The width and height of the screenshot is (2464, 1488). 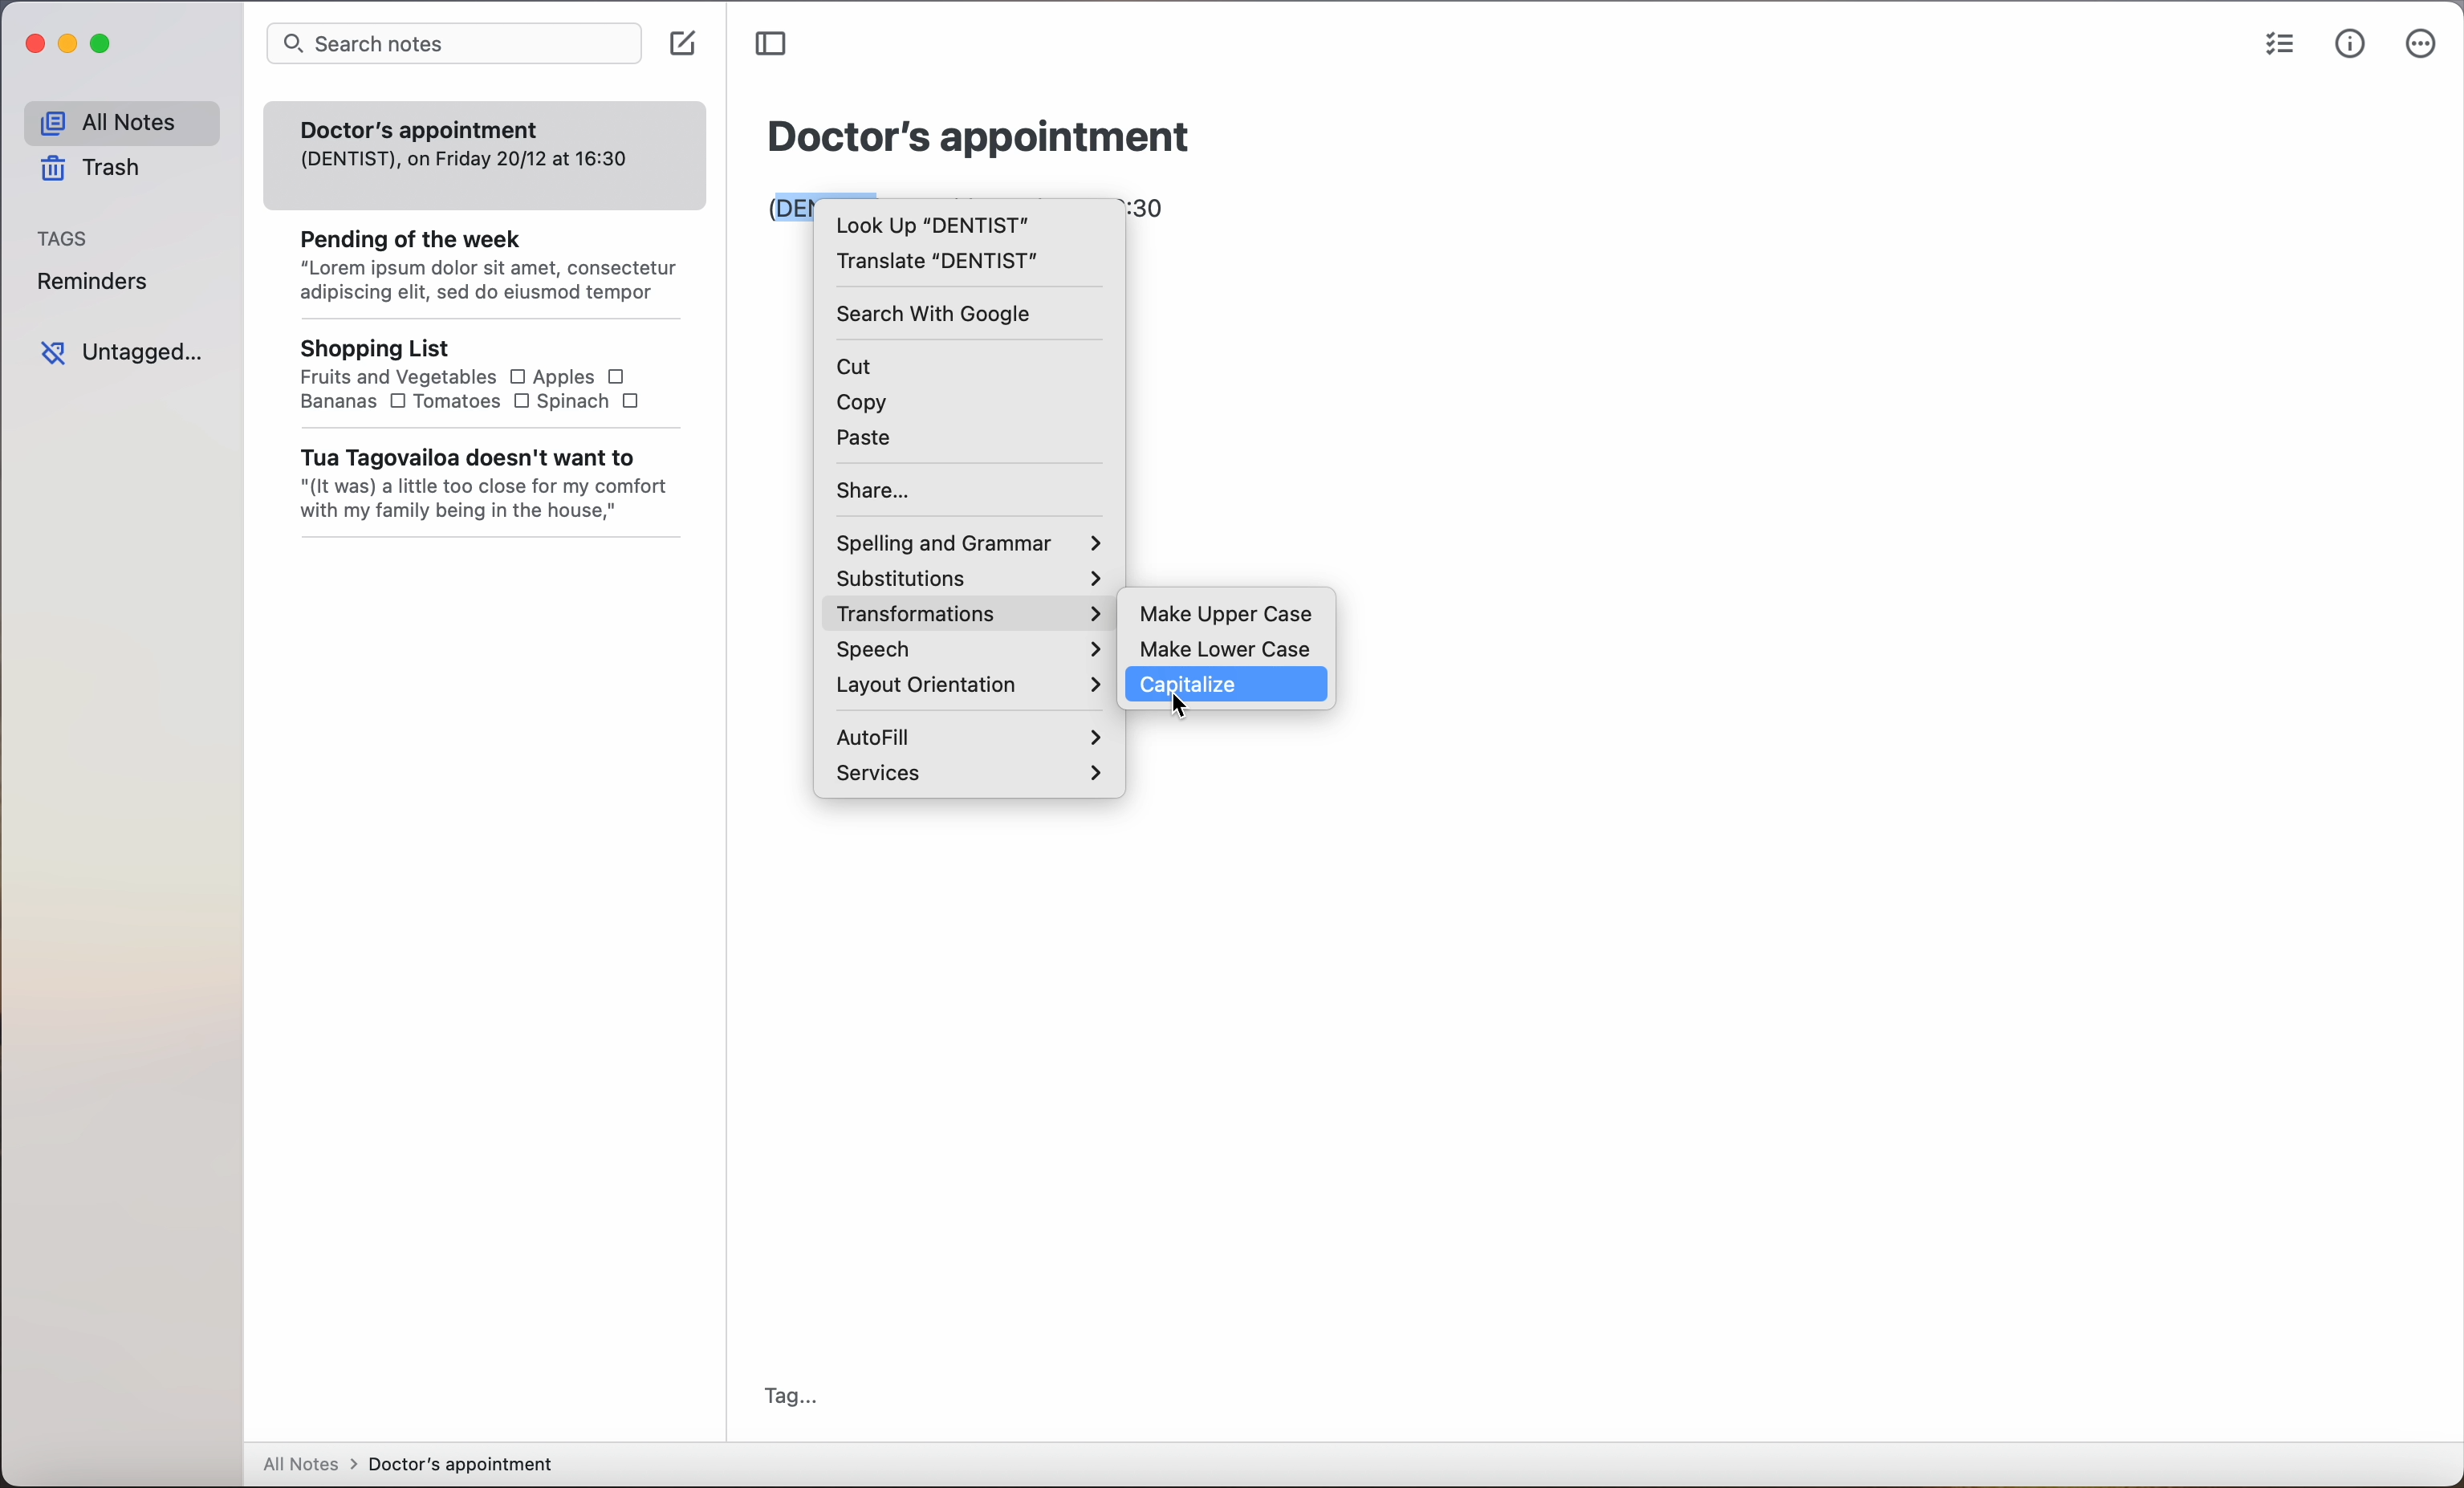 I want to click on tag, so click(x=790, y=1393).